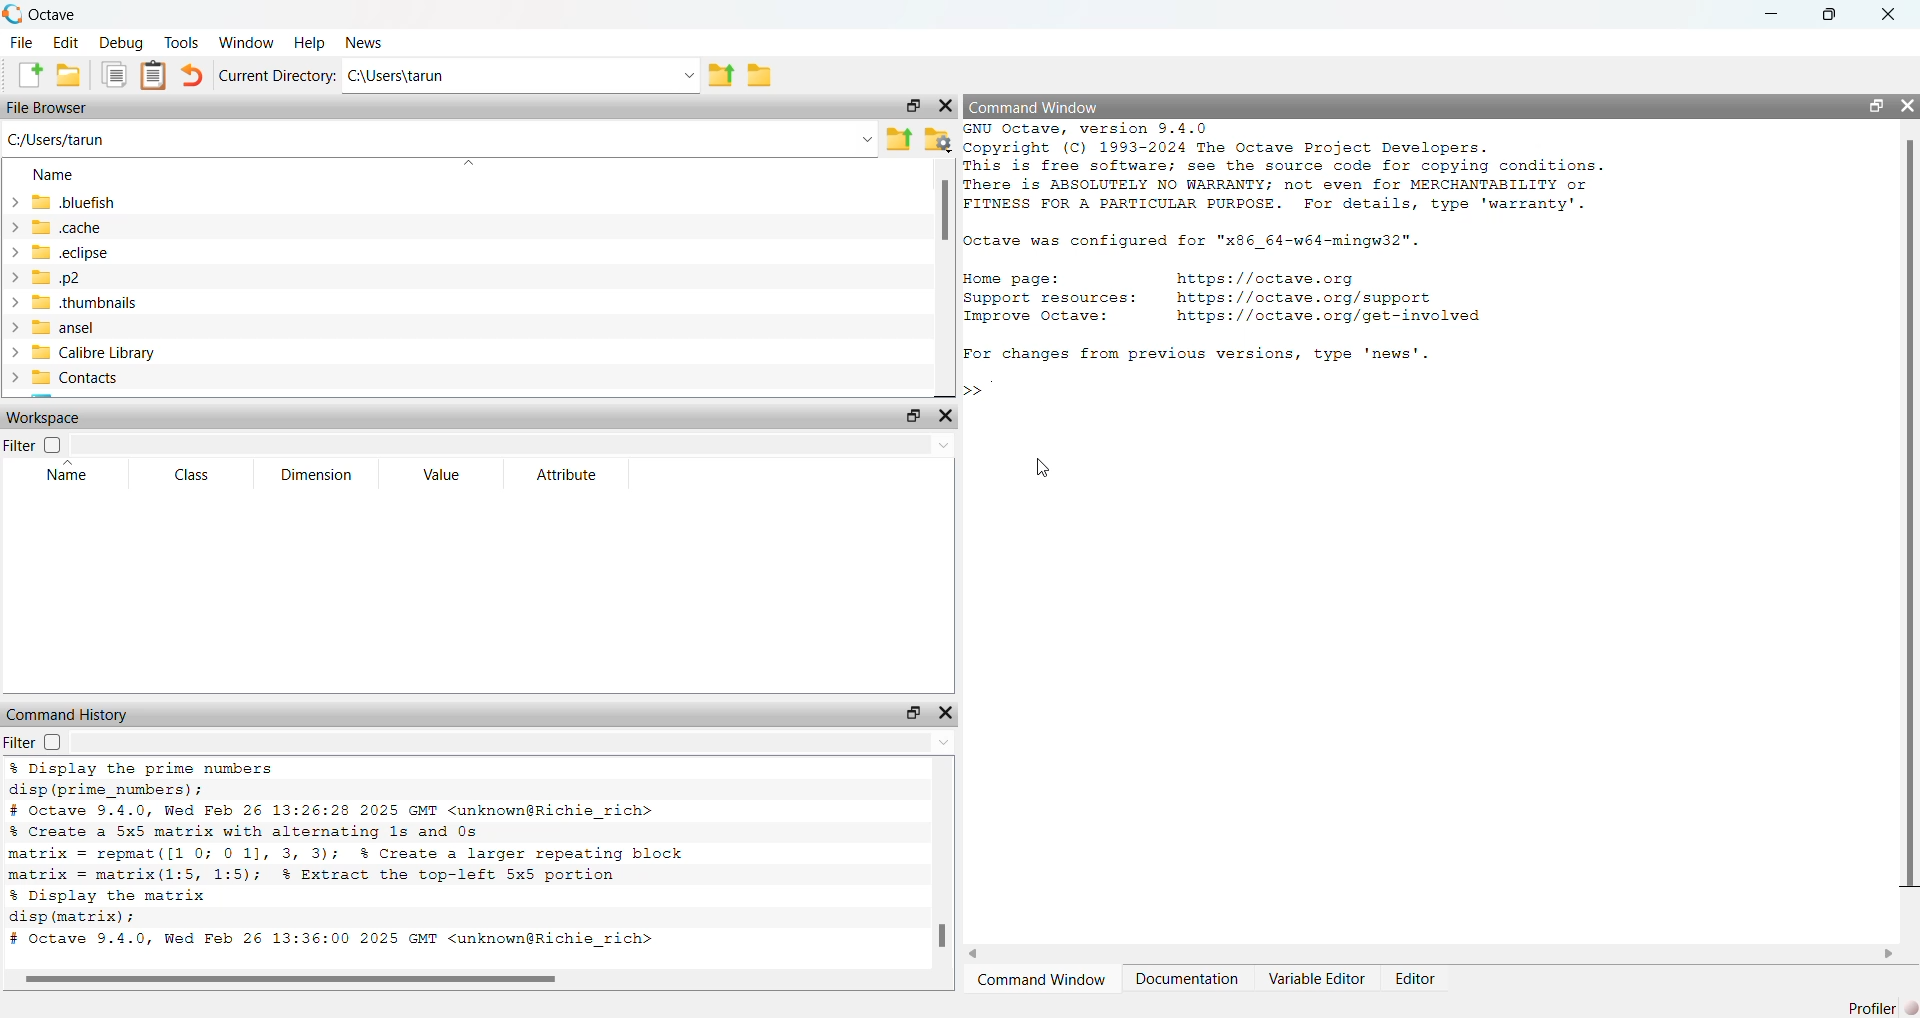 The width and height of the screenshot is (1920, 1018). Describe the element at coordinates (971, 388) in the screenshot. I see `prompt cursor` at that location.